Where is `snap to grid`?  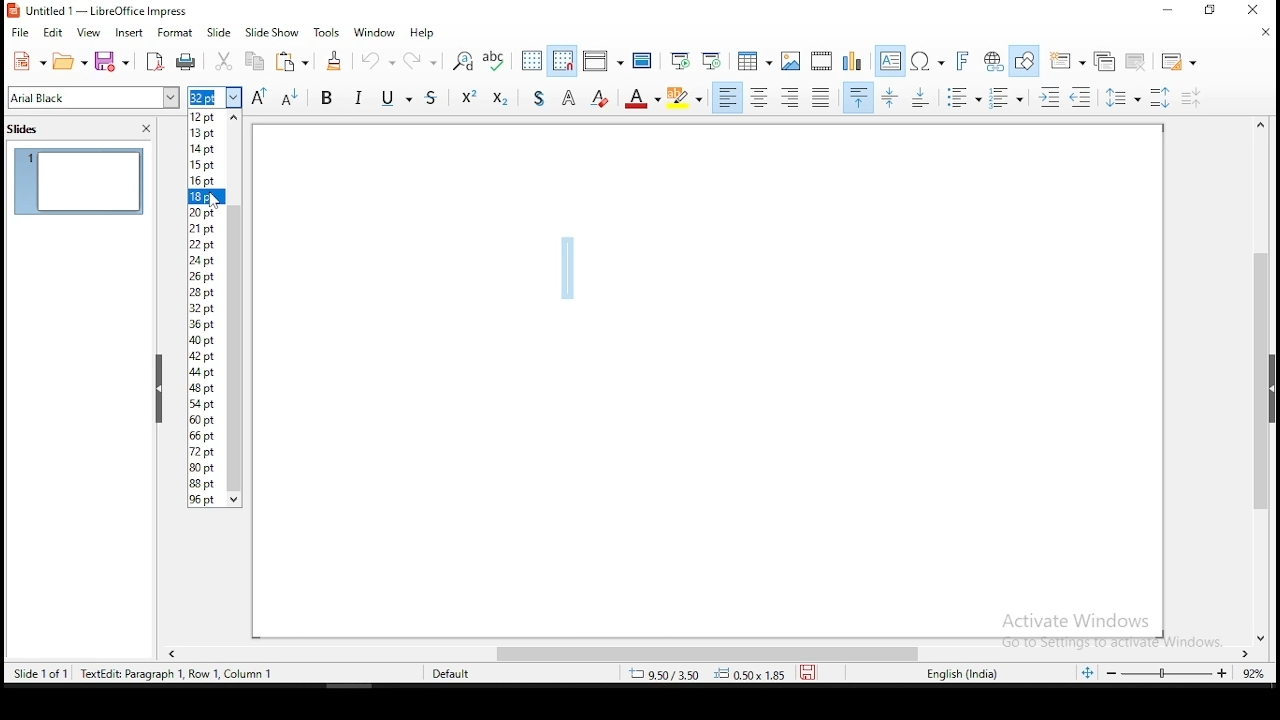
snap to grid is located at coordinates (563, 59).